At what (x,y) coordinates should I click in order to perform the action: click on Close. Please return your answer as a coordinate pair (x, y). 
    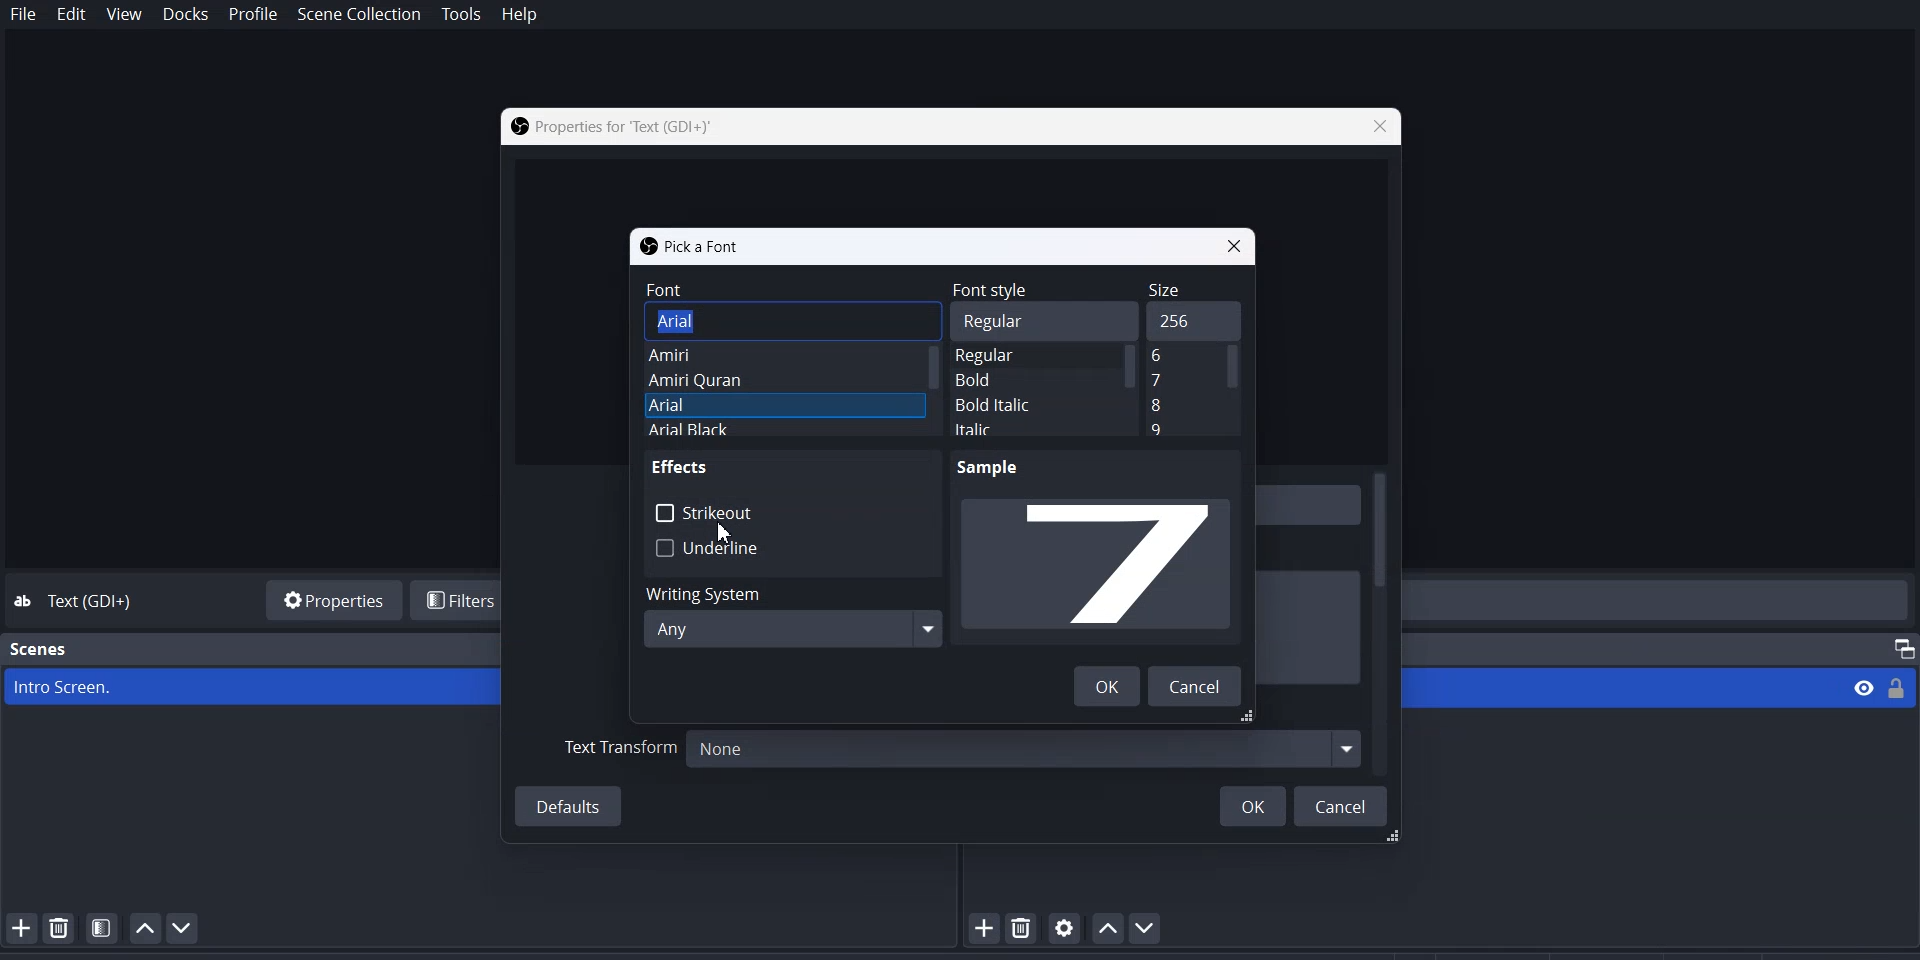
    Looking at the image, I should click on (1238, 244).